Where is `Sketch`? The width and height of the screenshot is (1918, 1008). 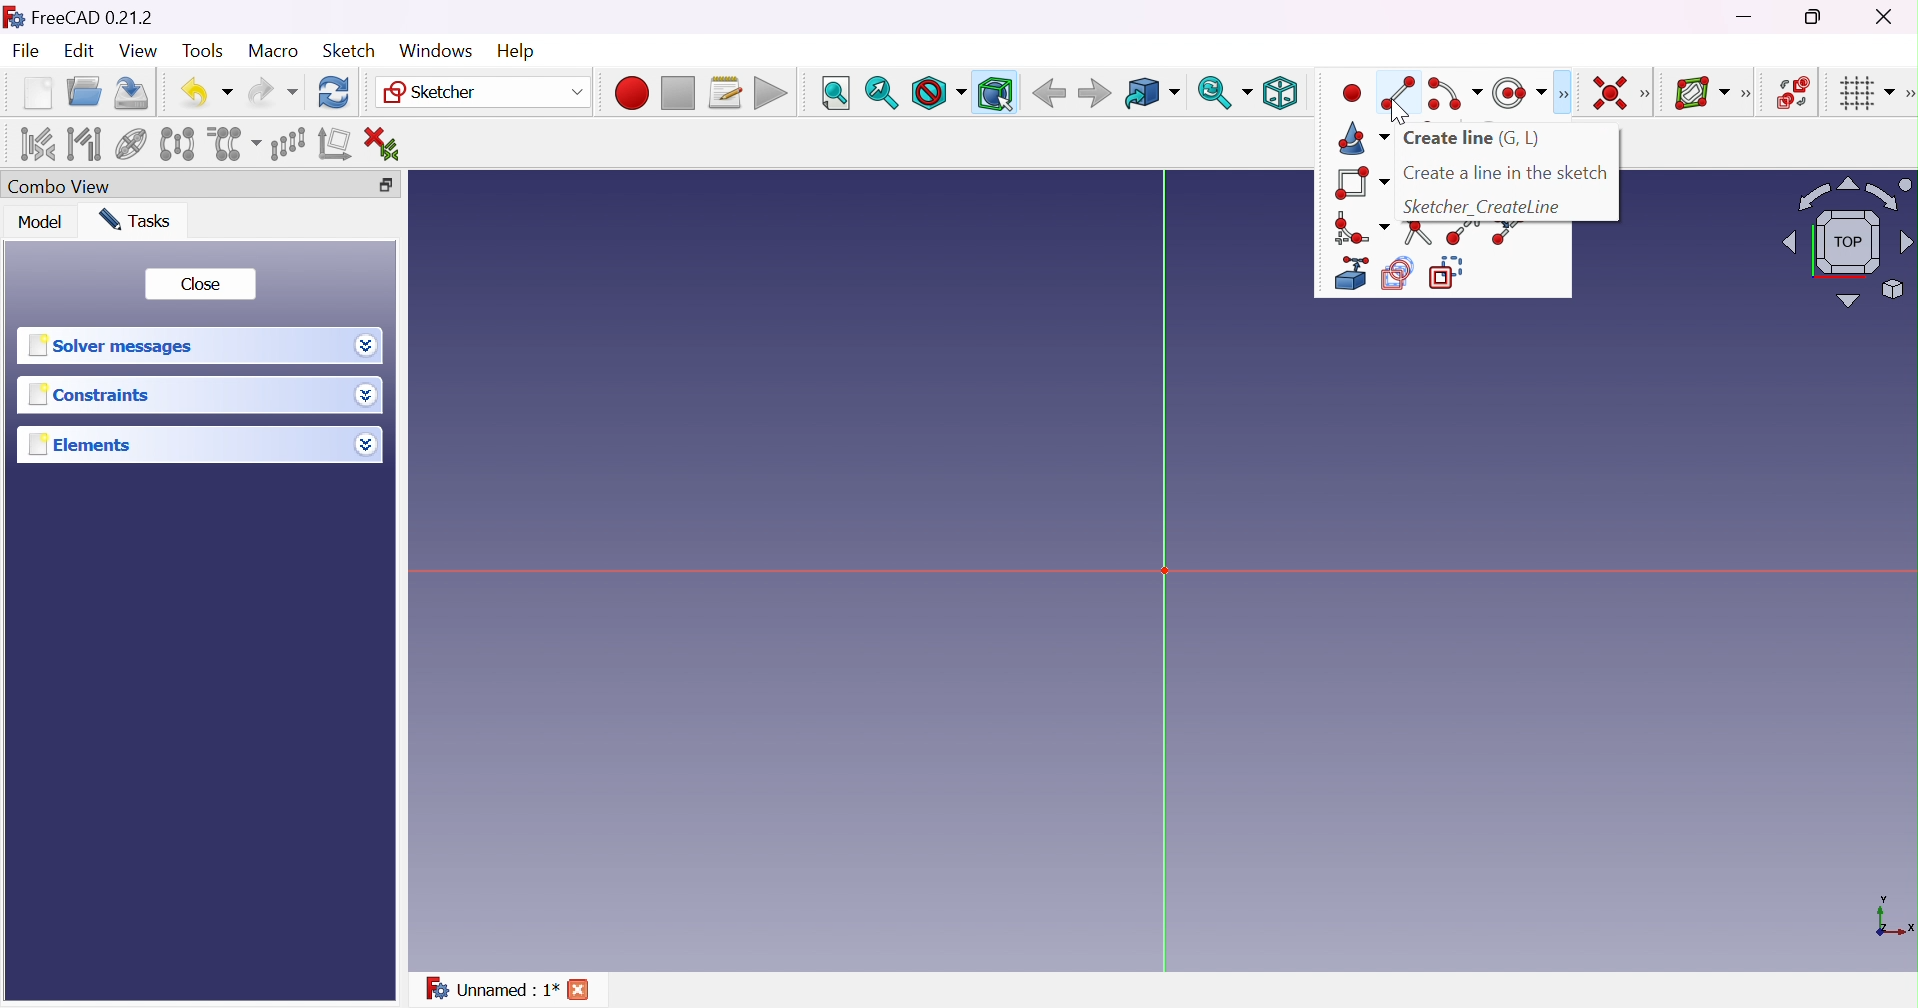 Sketch is located at coordinates (351, 51).